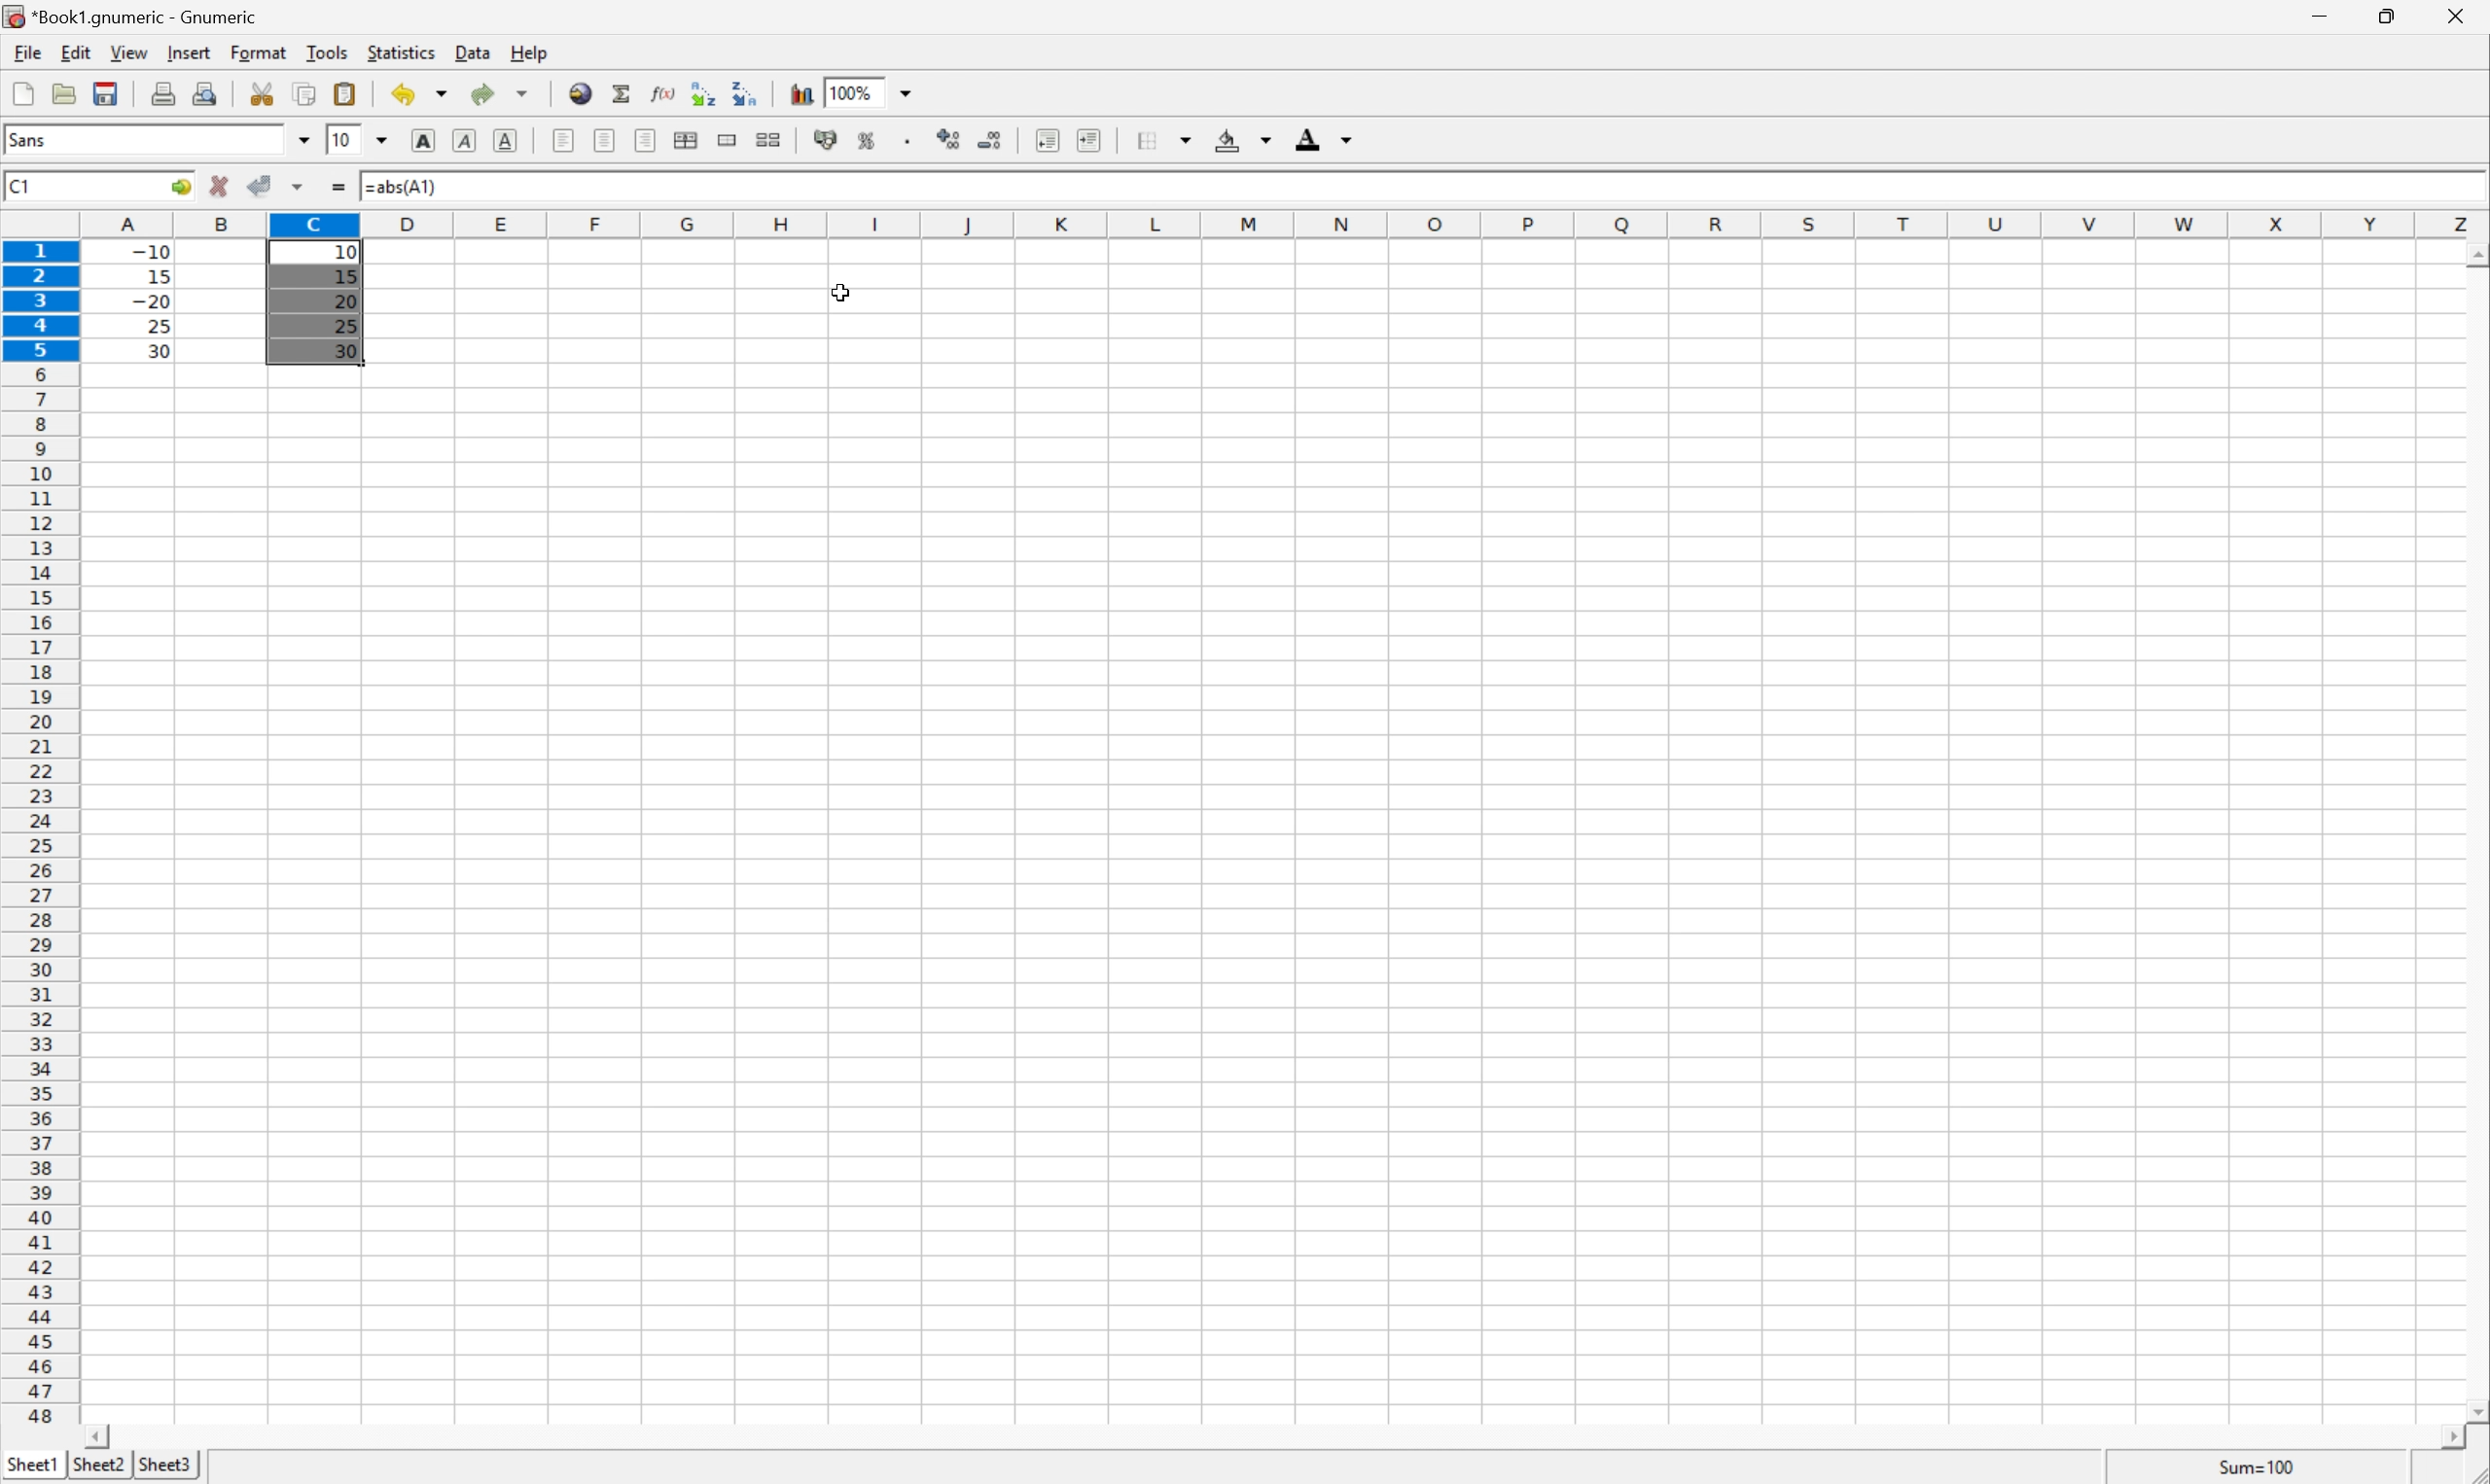 The height and width of the screenshot is (1484, 2490). I want to click on Sheet1, so click(33, 1461).